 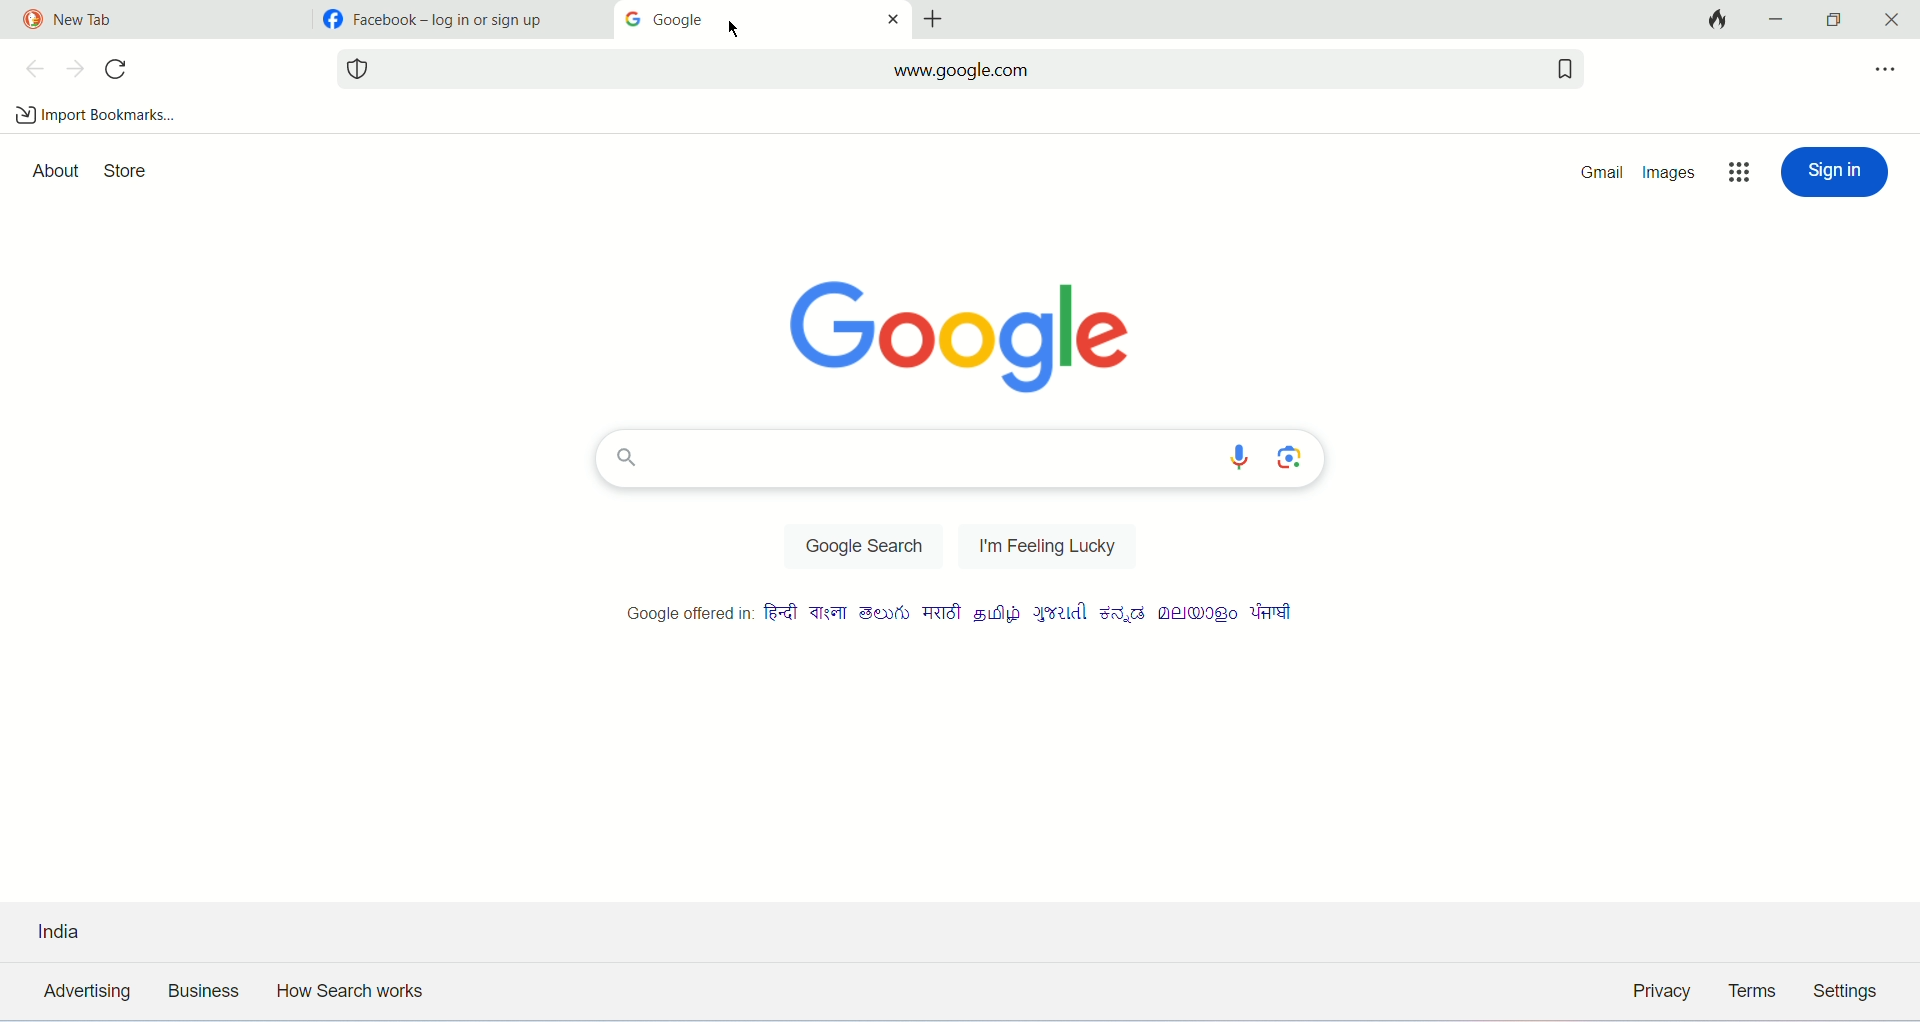 What do you see at coordinates (1888, 77) in the screenshot?
I see `more options` at bounding box center [1888, 77].